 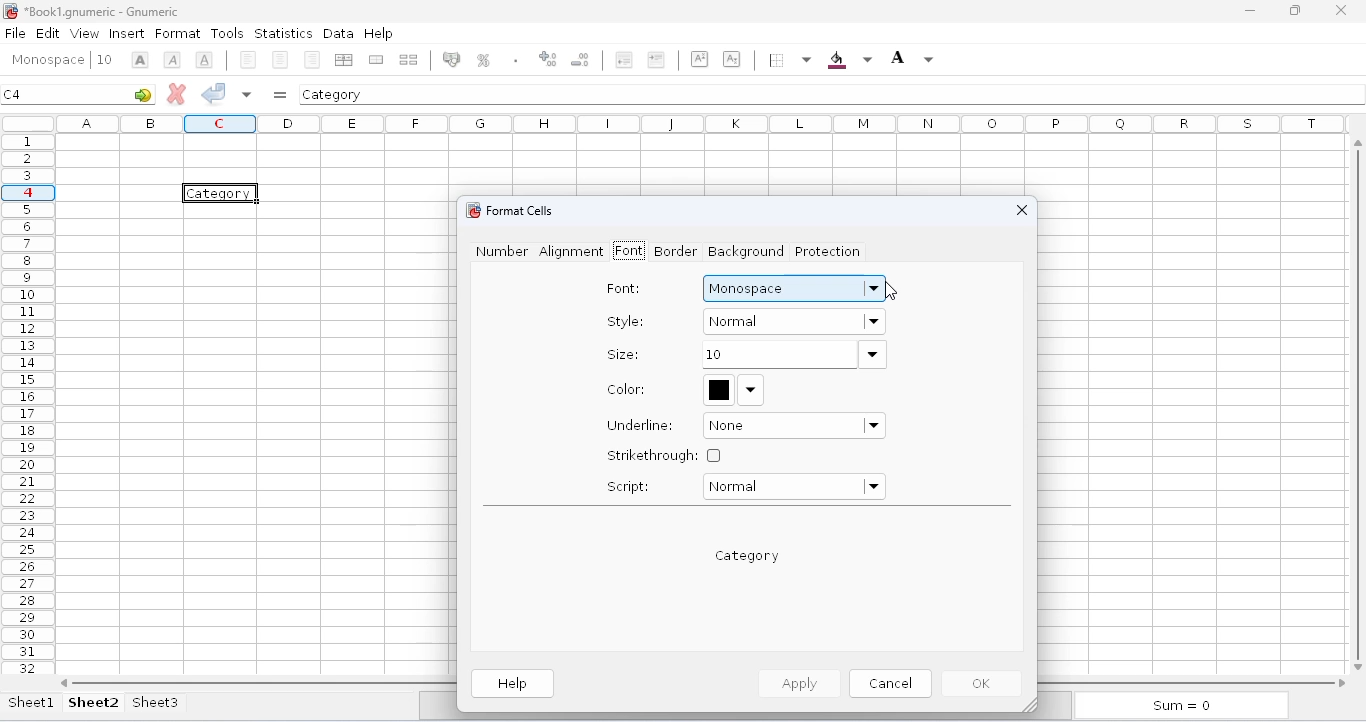 What do you see at coordinates (104, 59) in the screenshot?
I see `font size` at bounding box center [104, 59].